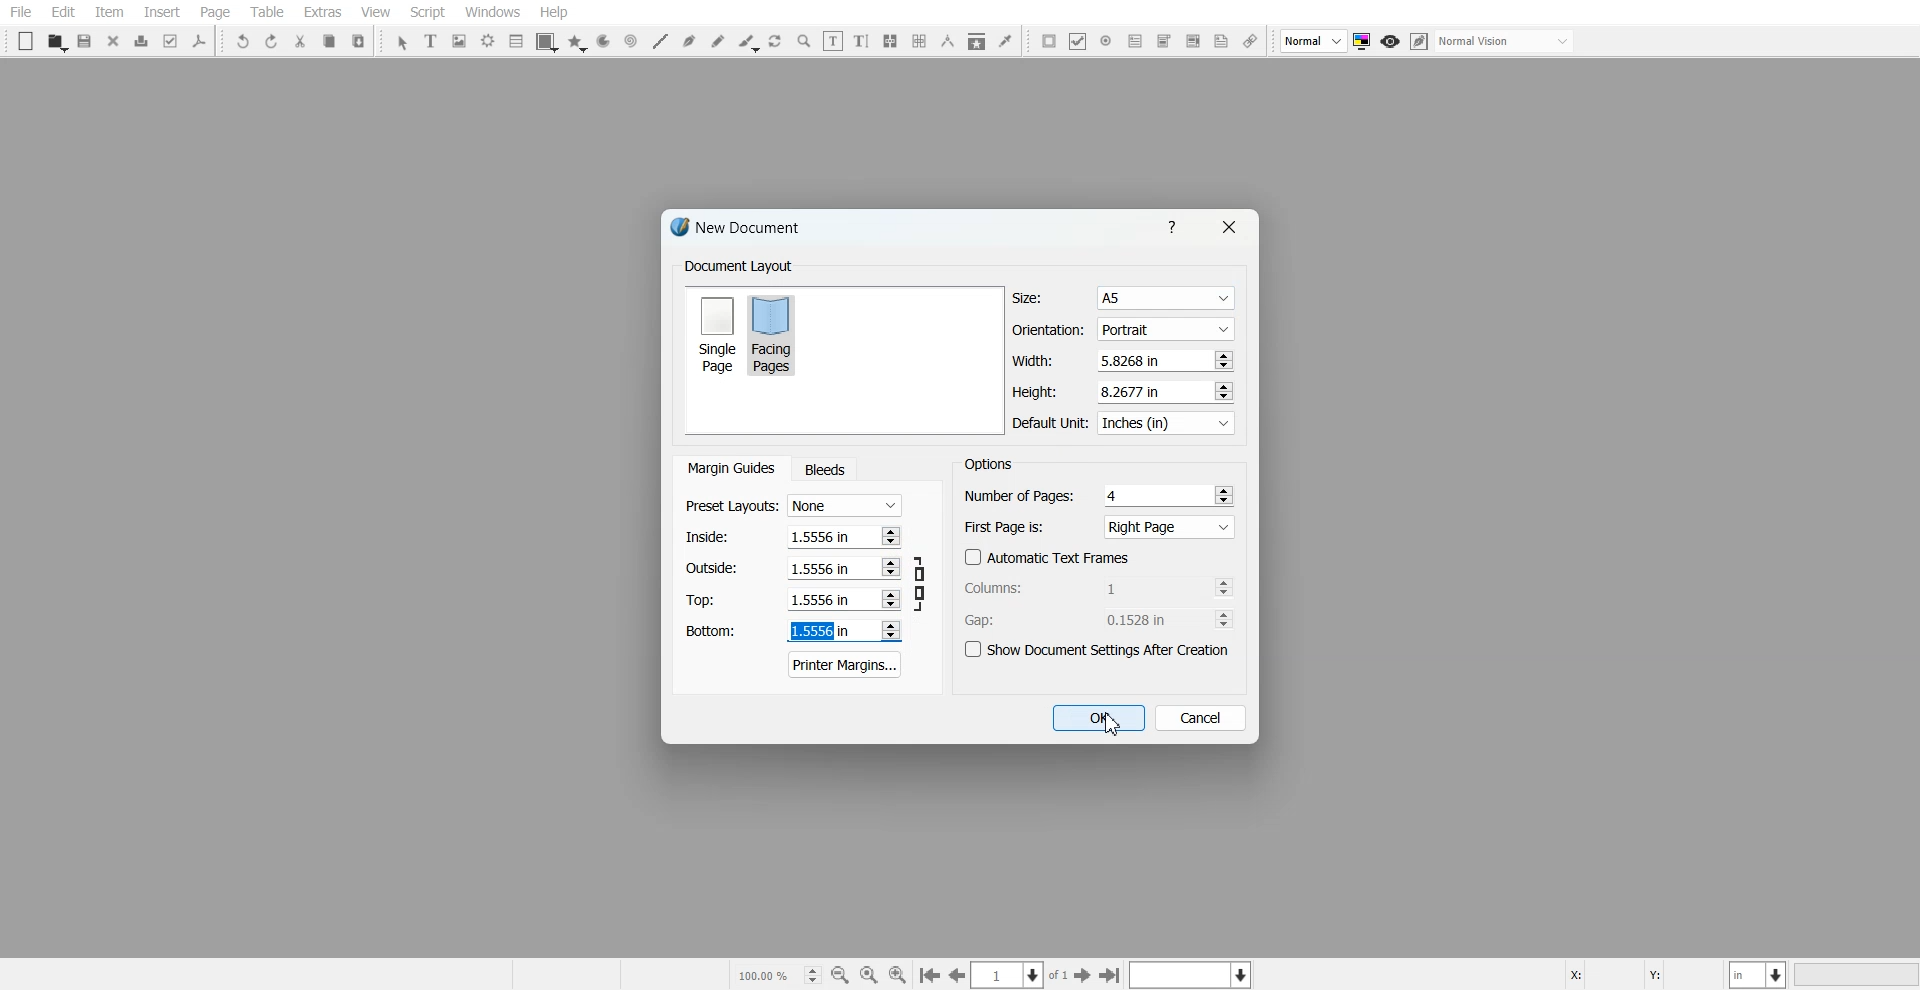 The height and width of the screenshot is (990, 1920). What do you see at coordinates (804, 41) in the screenshot?
I see `Zoom in or Out` at bounding box center [804, 41].